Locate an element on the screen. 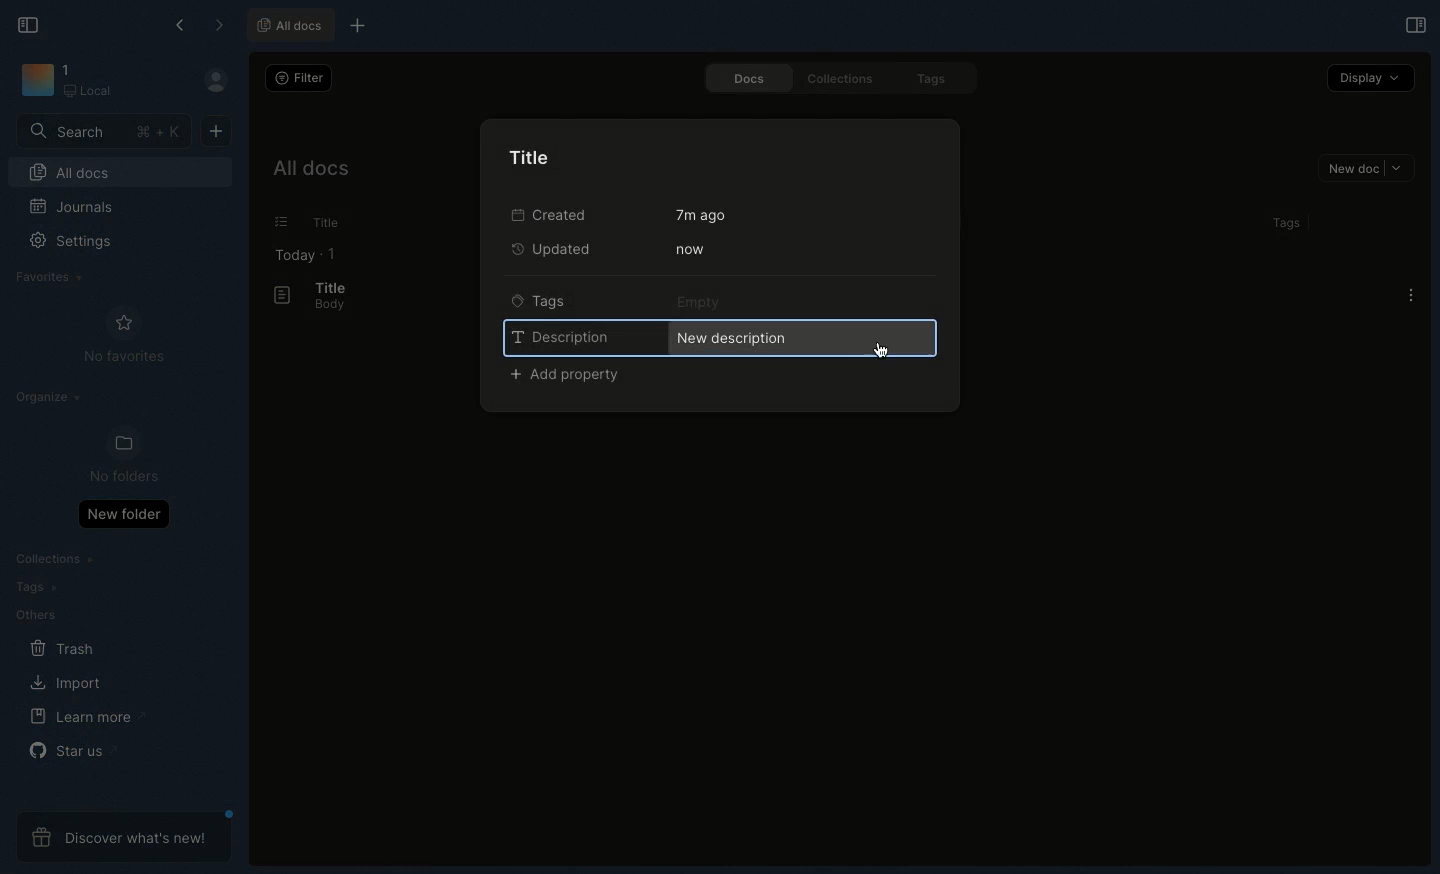  Back is located at coordinates (182, 25).